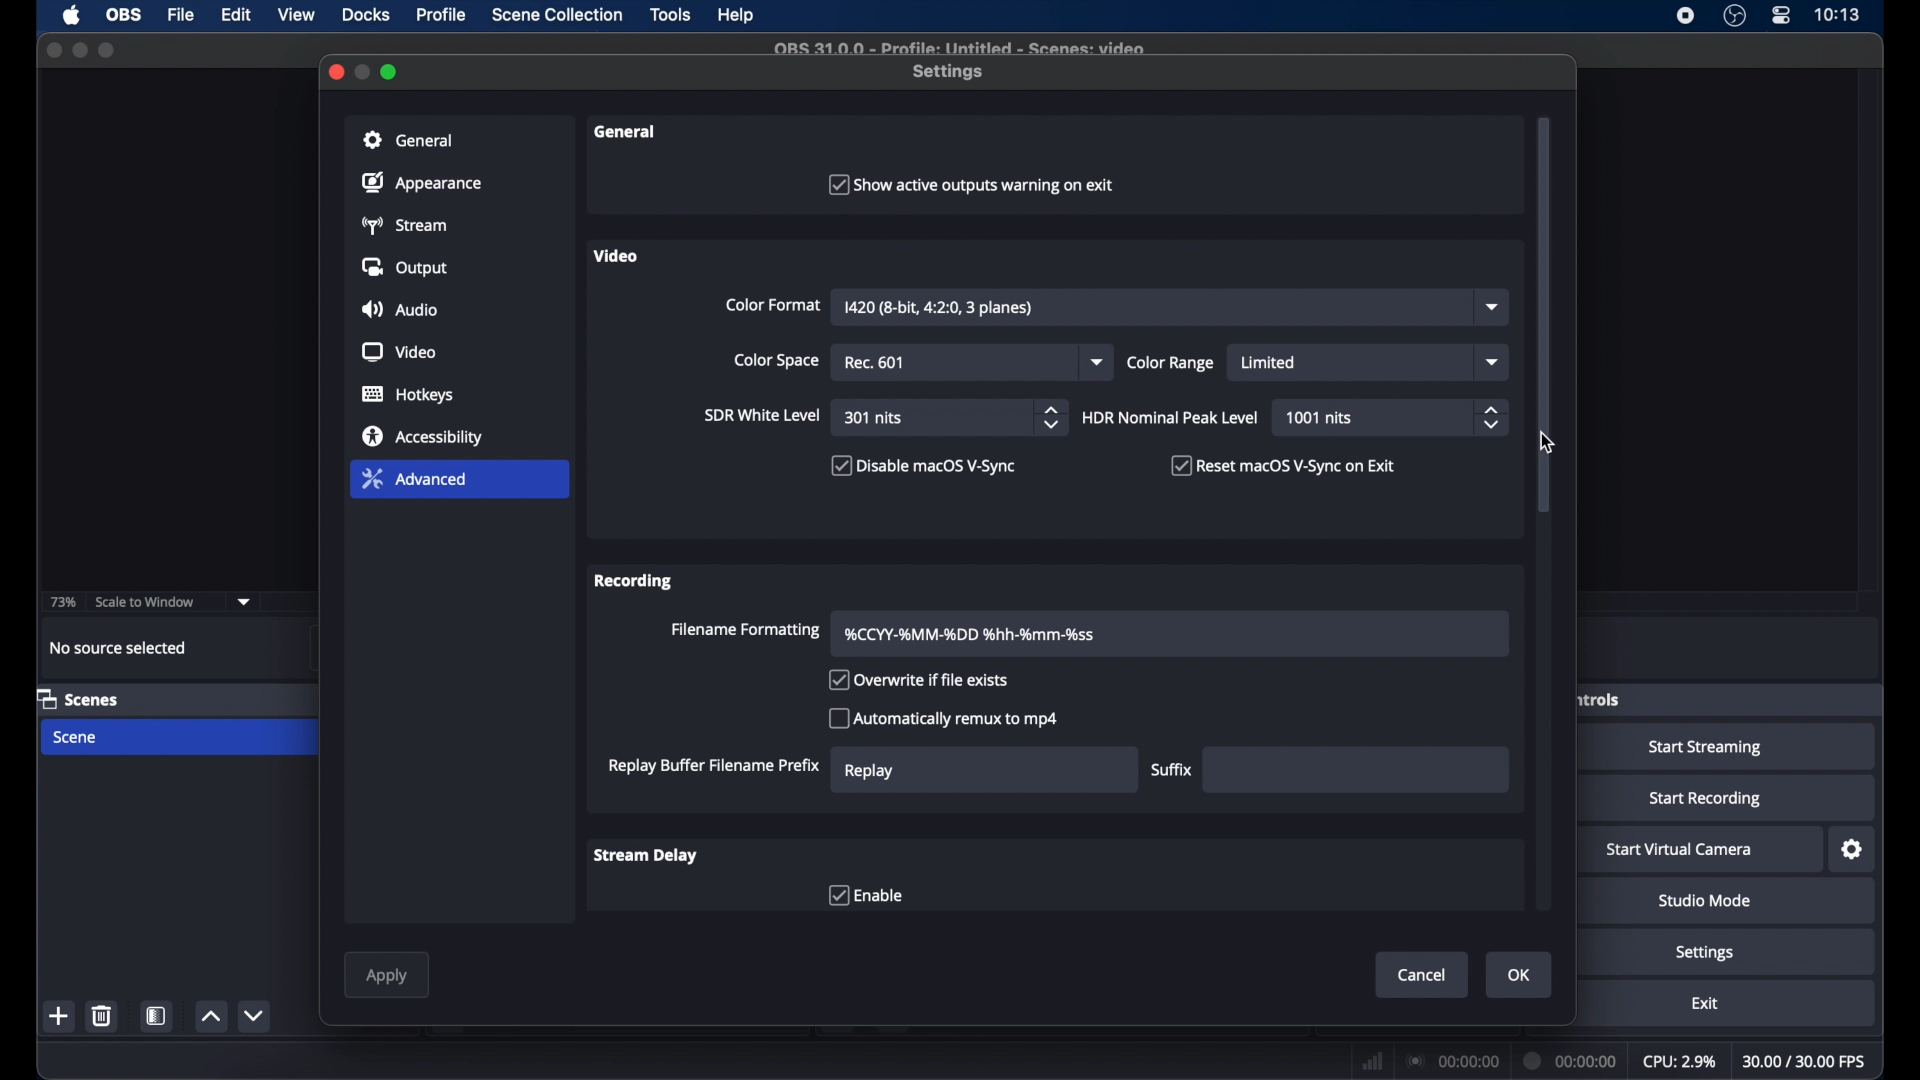 Image resolution: width=1920 pixels, height=1080 pixels. What do you see at coordinates (671, 15) in the screenshot?
I see `tools` at bounding box center [671, 15].